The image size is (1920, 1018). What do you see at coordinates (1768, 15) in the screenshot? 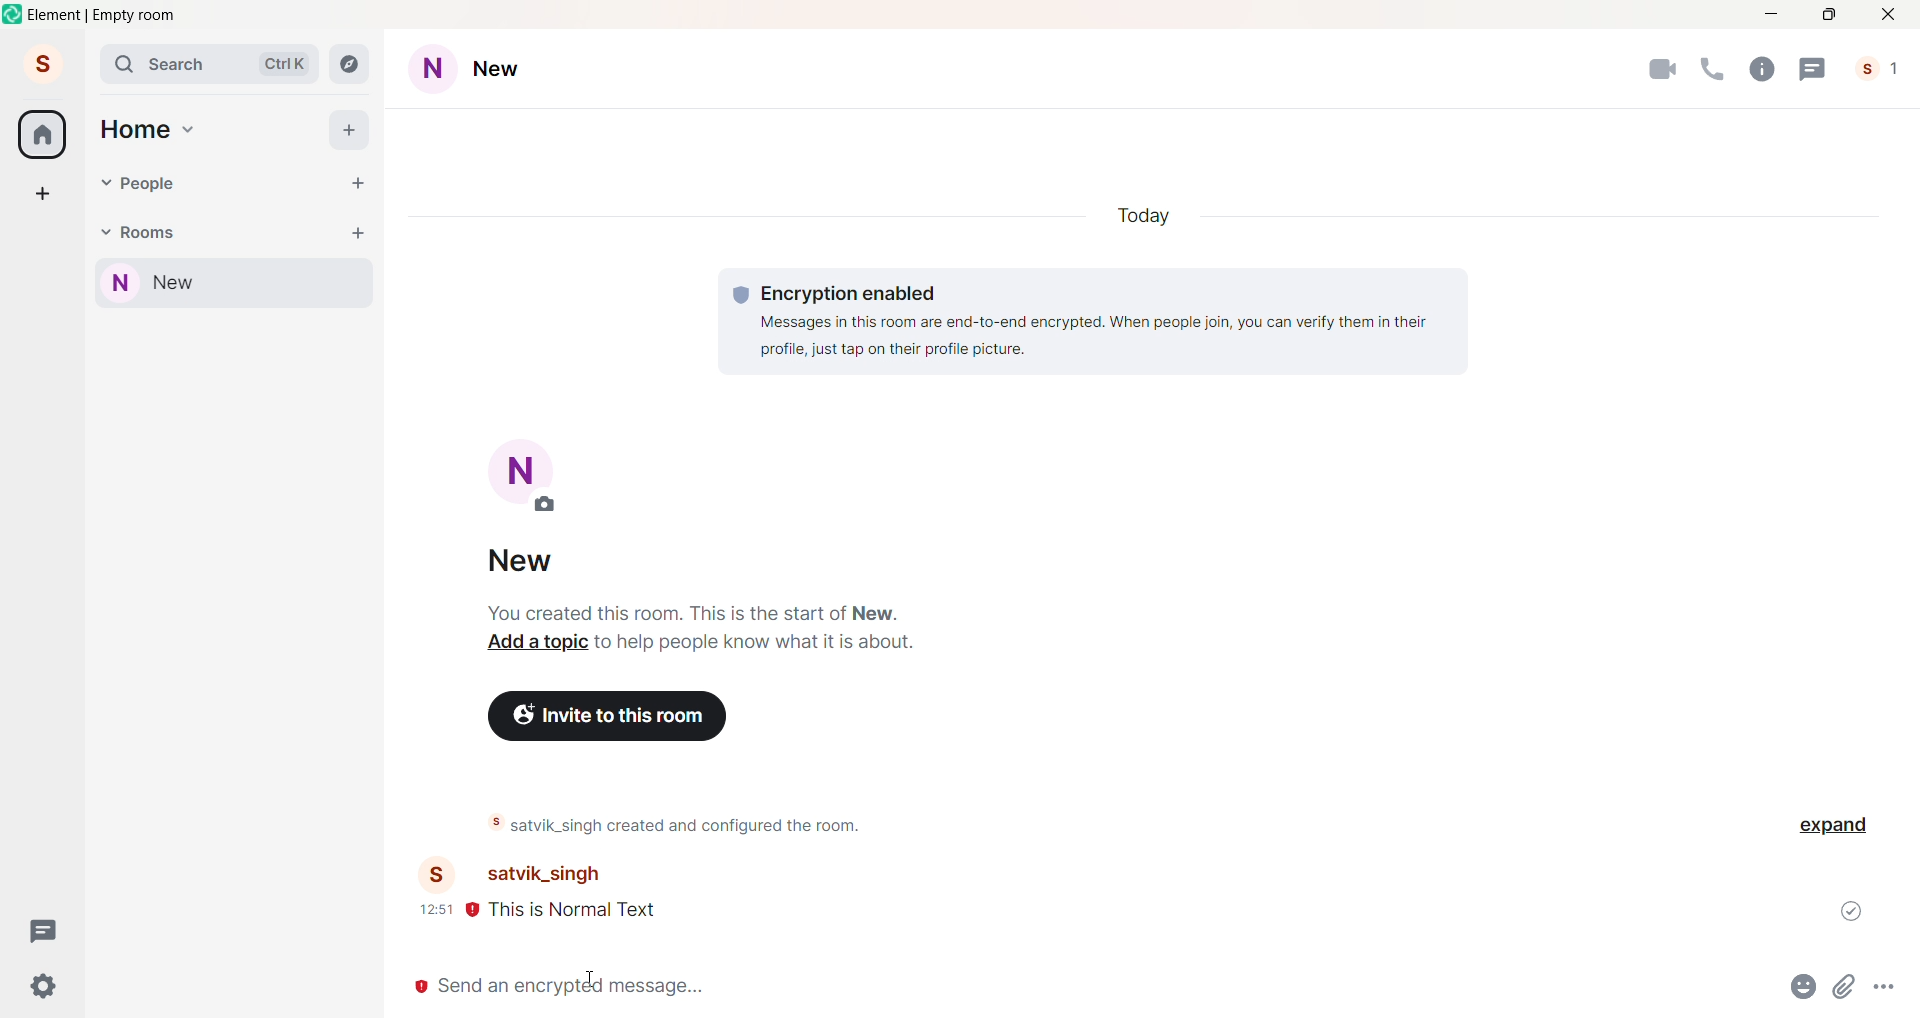
I see `Minimize` at bounding box center [1768, 15].